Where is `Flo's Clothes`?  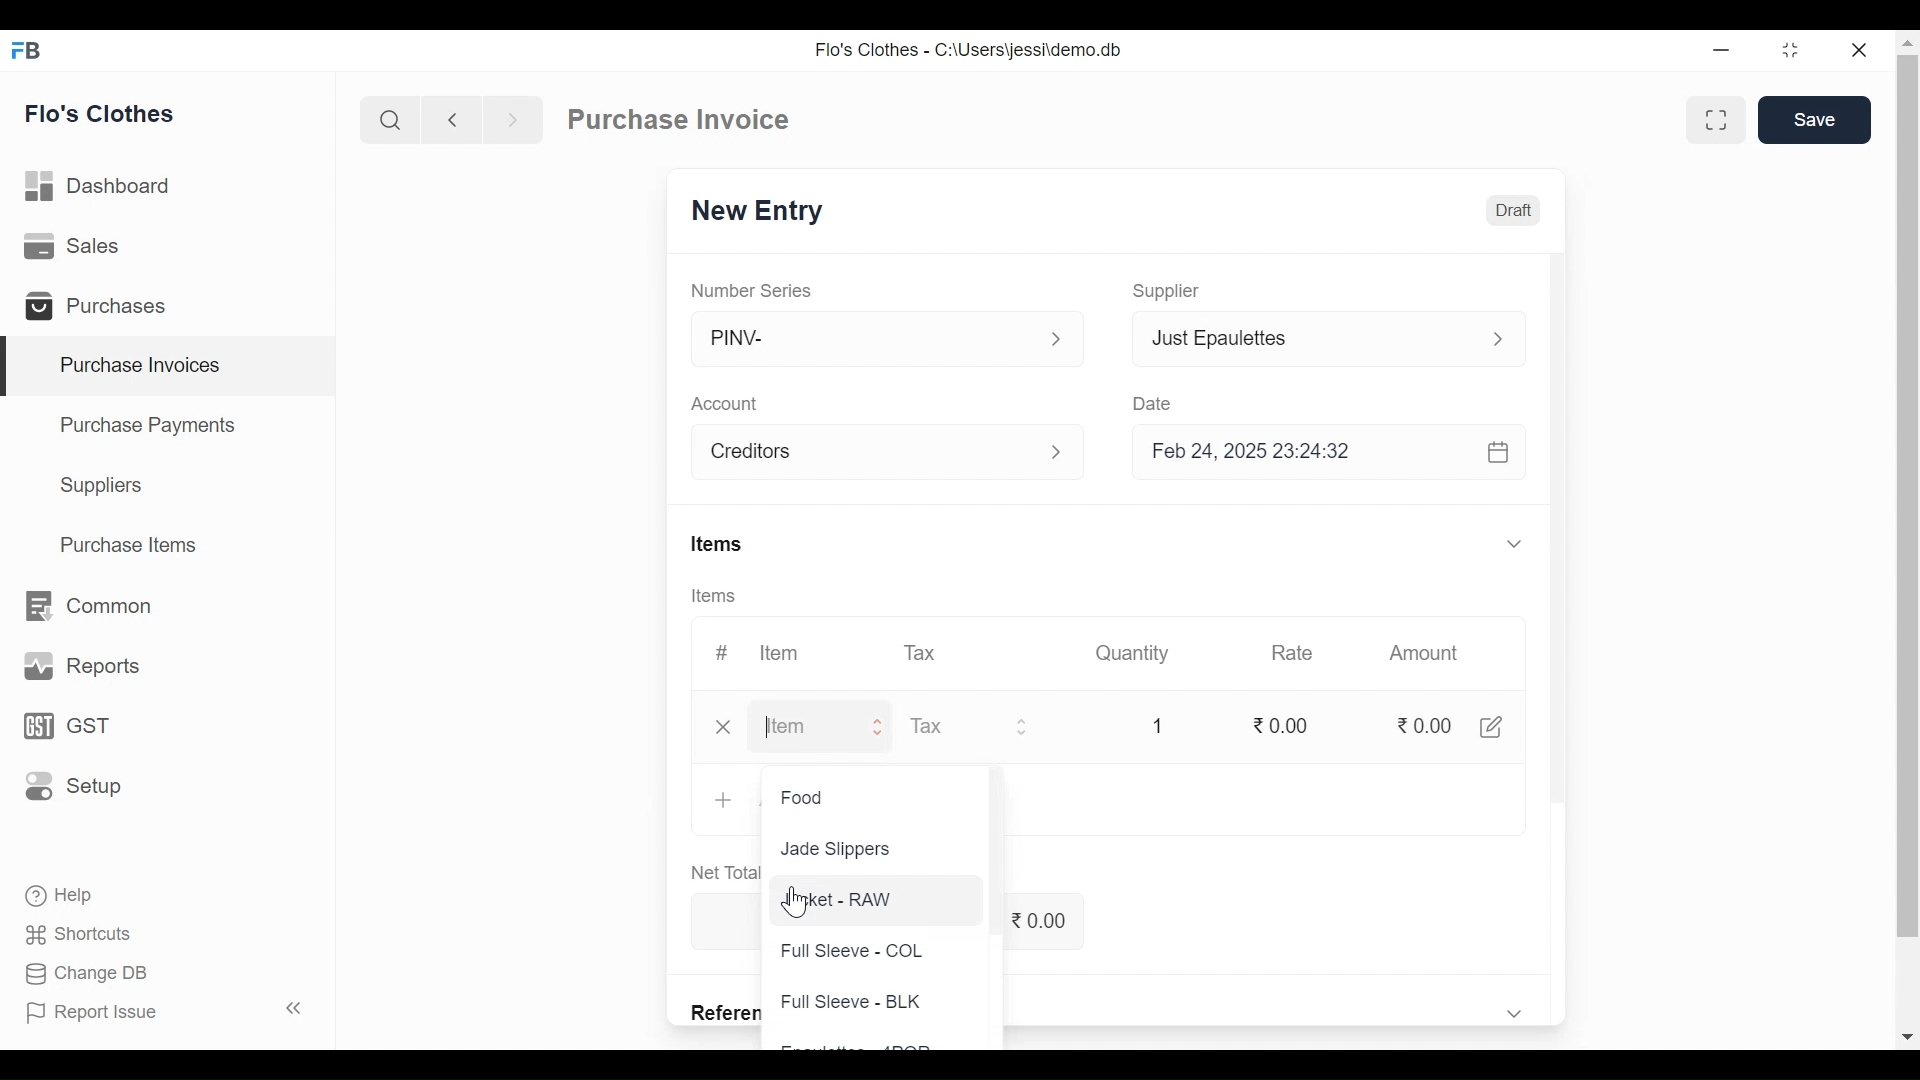 Flo's Clothes is located at coordinates (103, 113).